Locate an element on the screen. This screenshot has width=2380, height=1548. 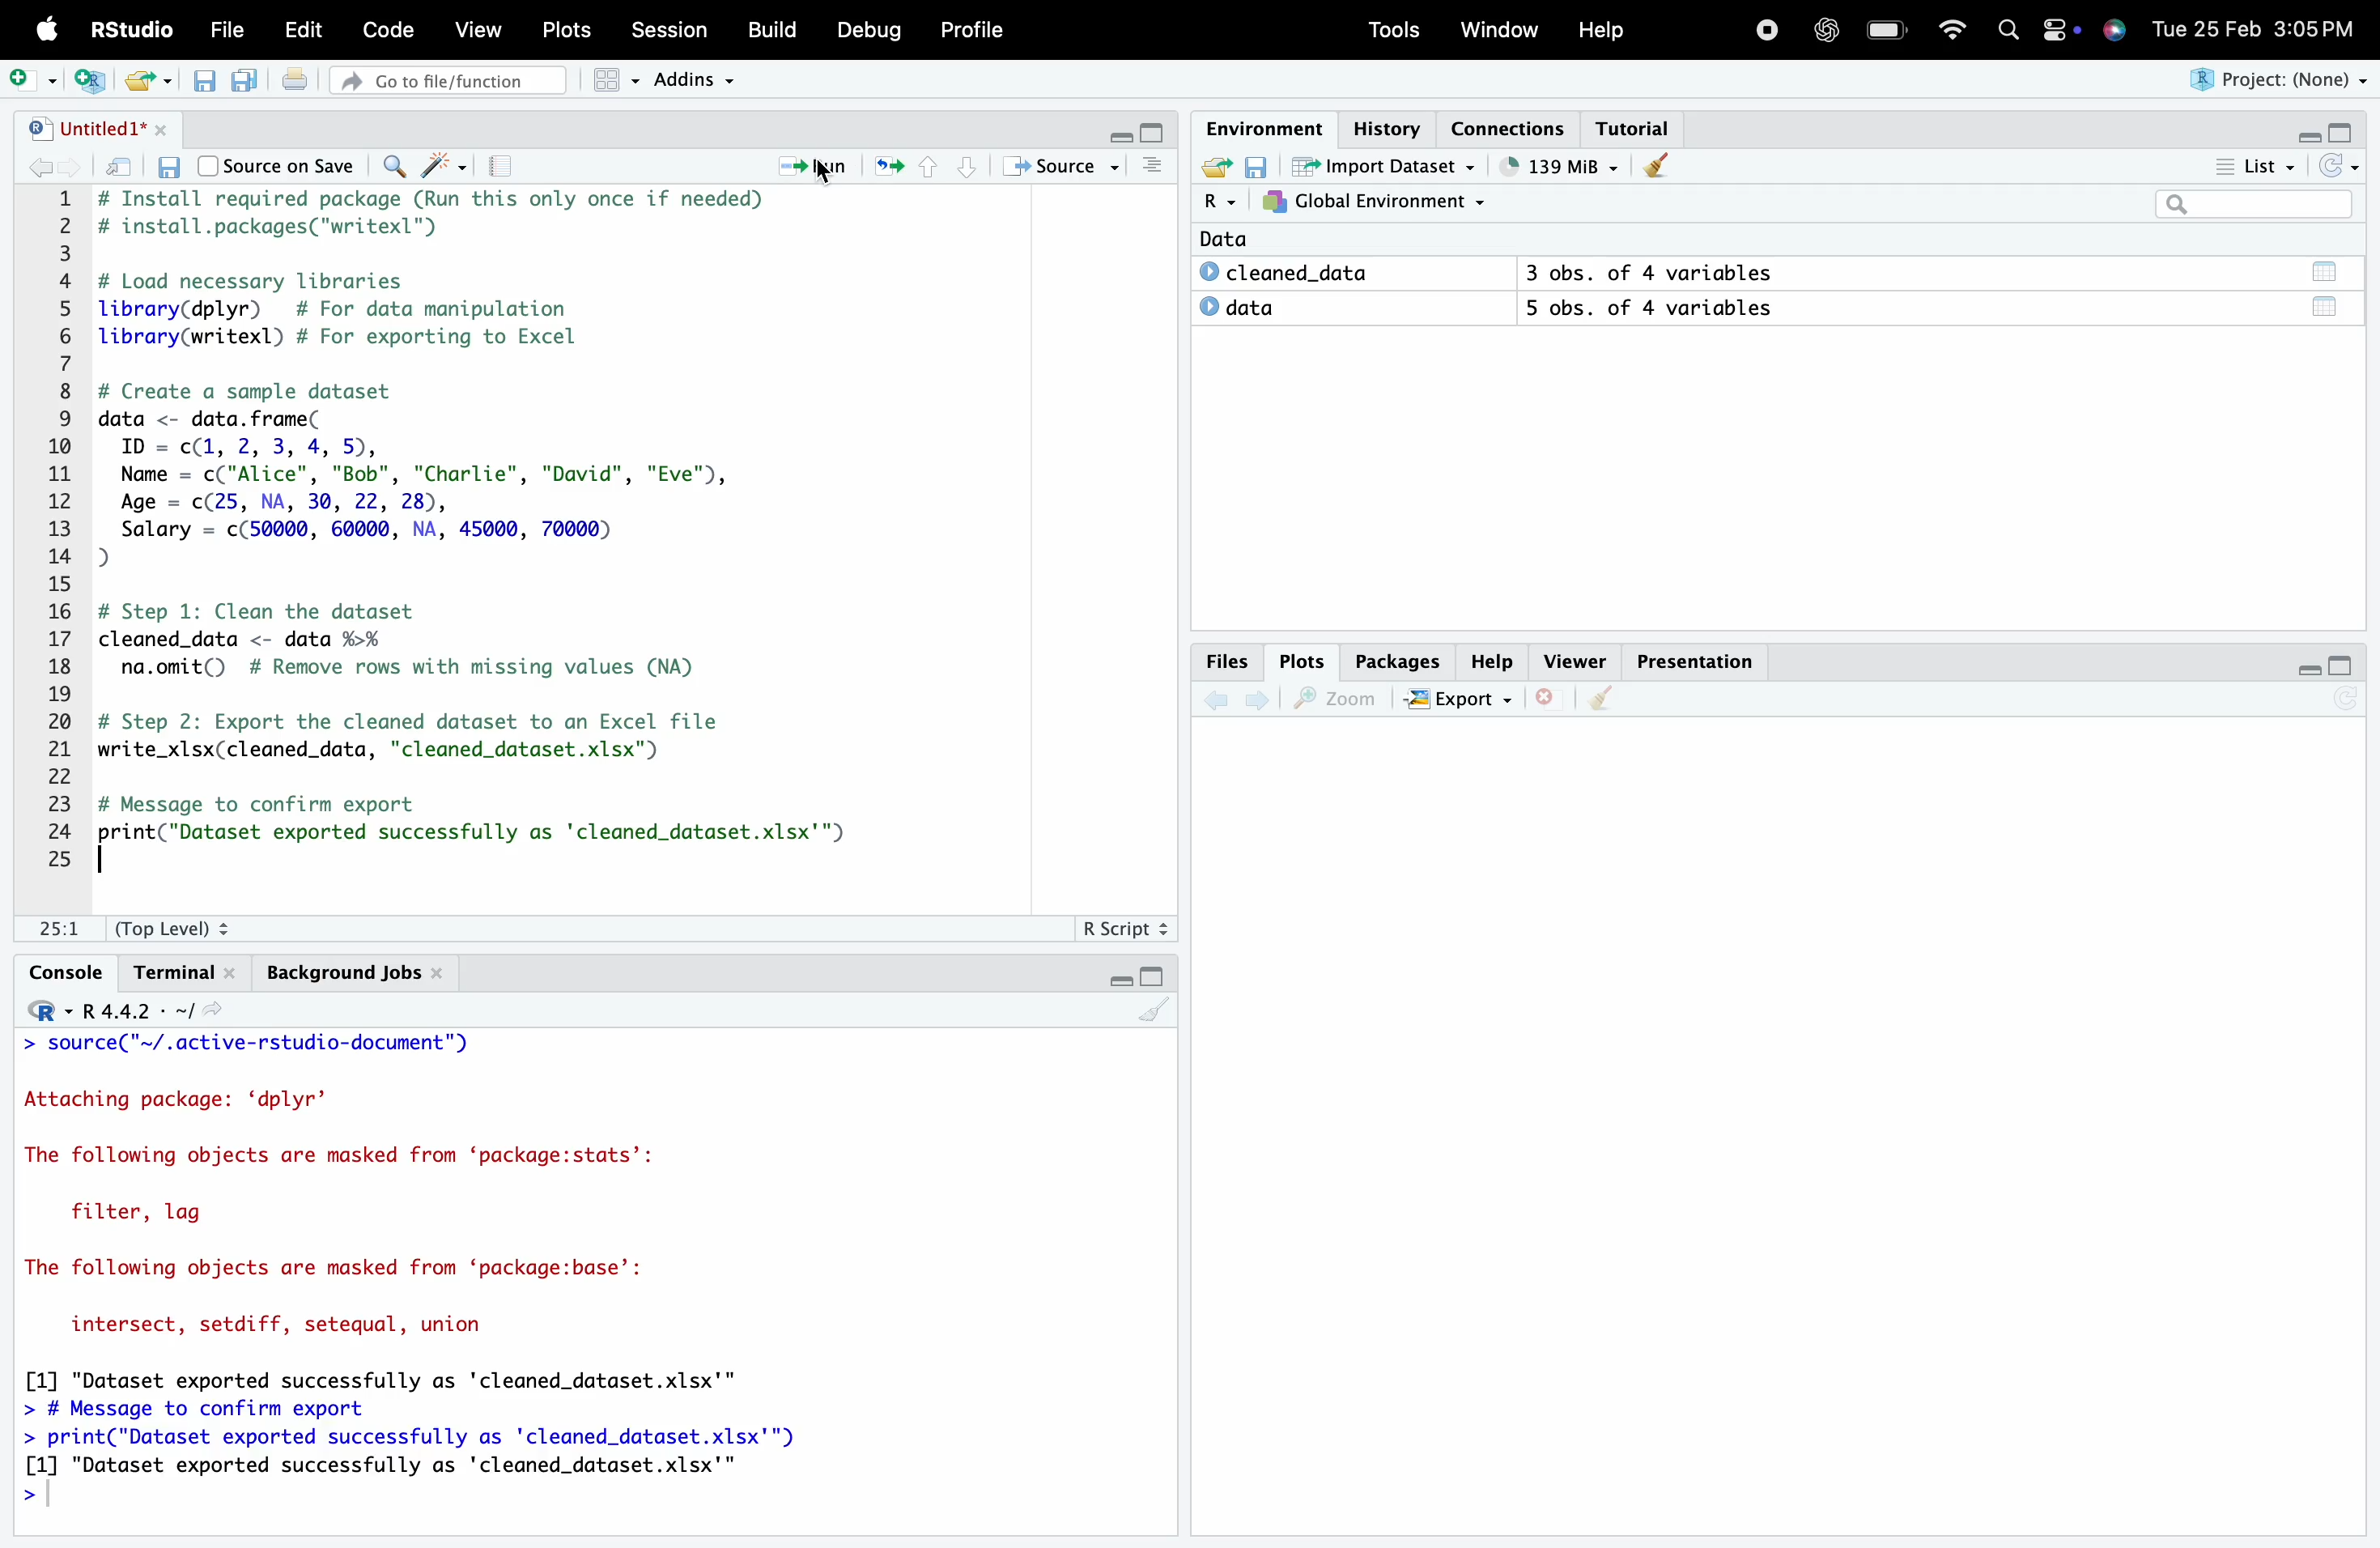
Print the current file is located at coordinates (295, 81).